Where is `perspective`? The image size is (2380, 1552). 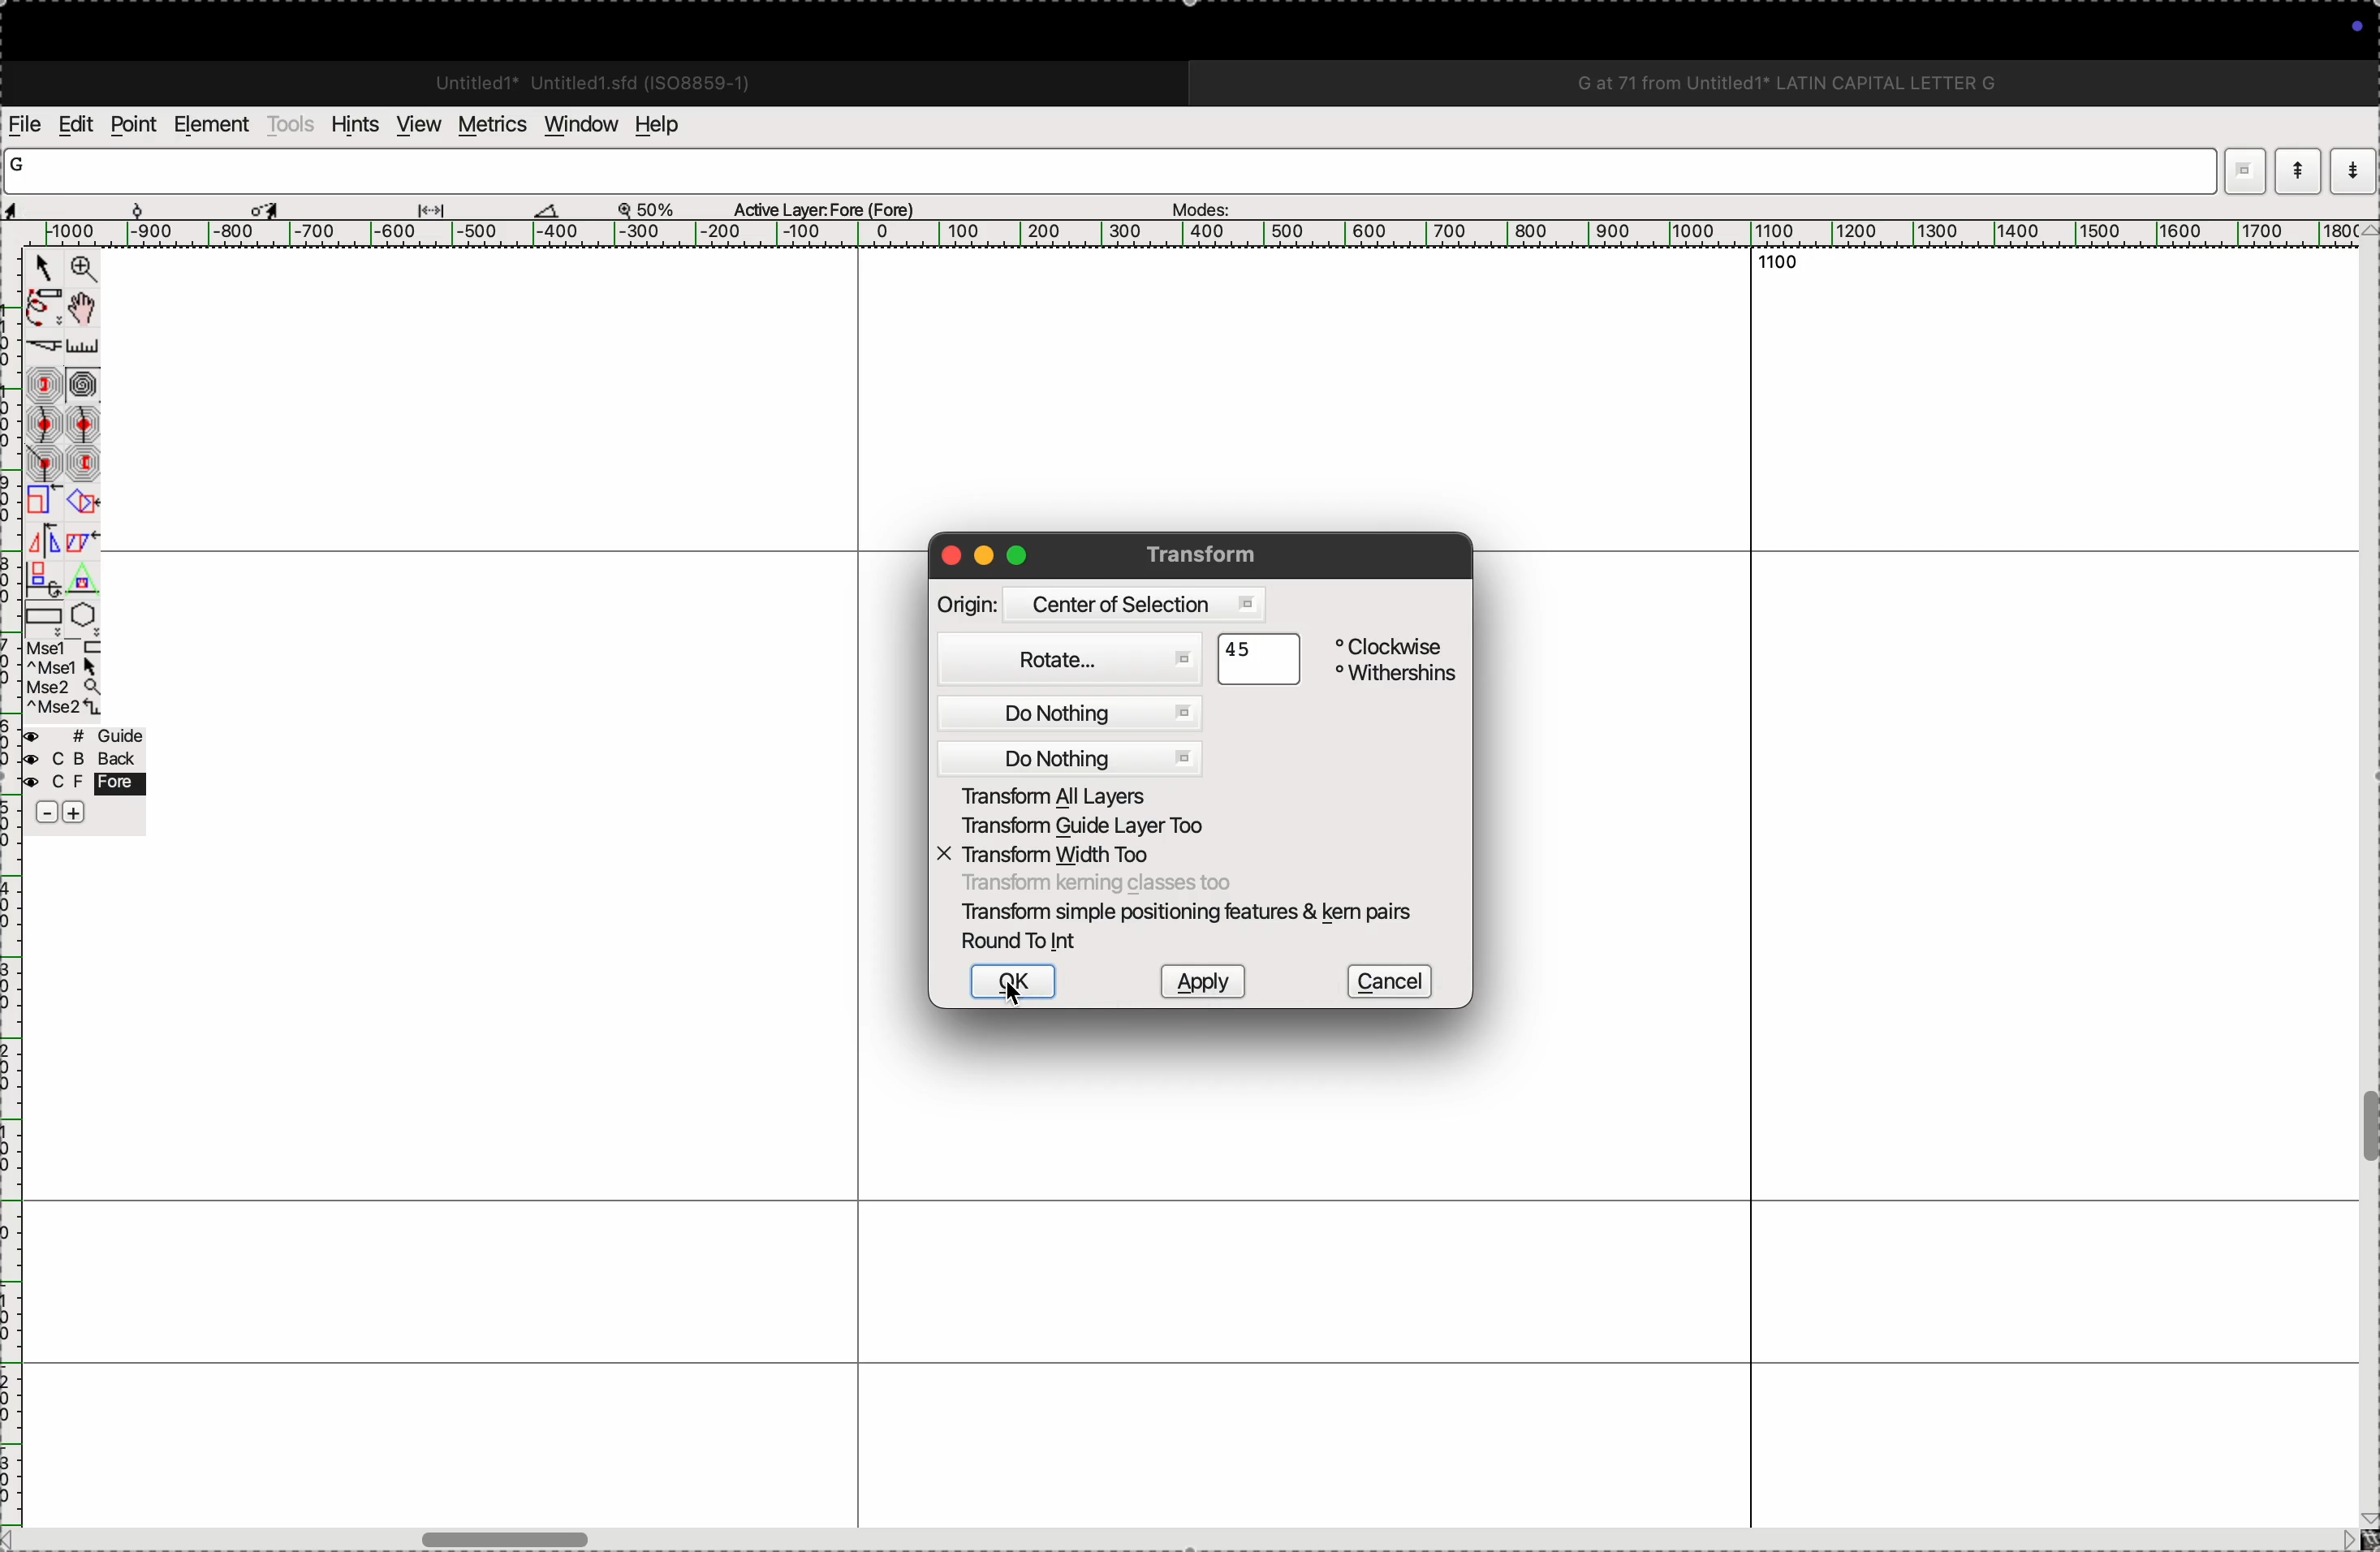 perspective is located at coordinates (82, 579).